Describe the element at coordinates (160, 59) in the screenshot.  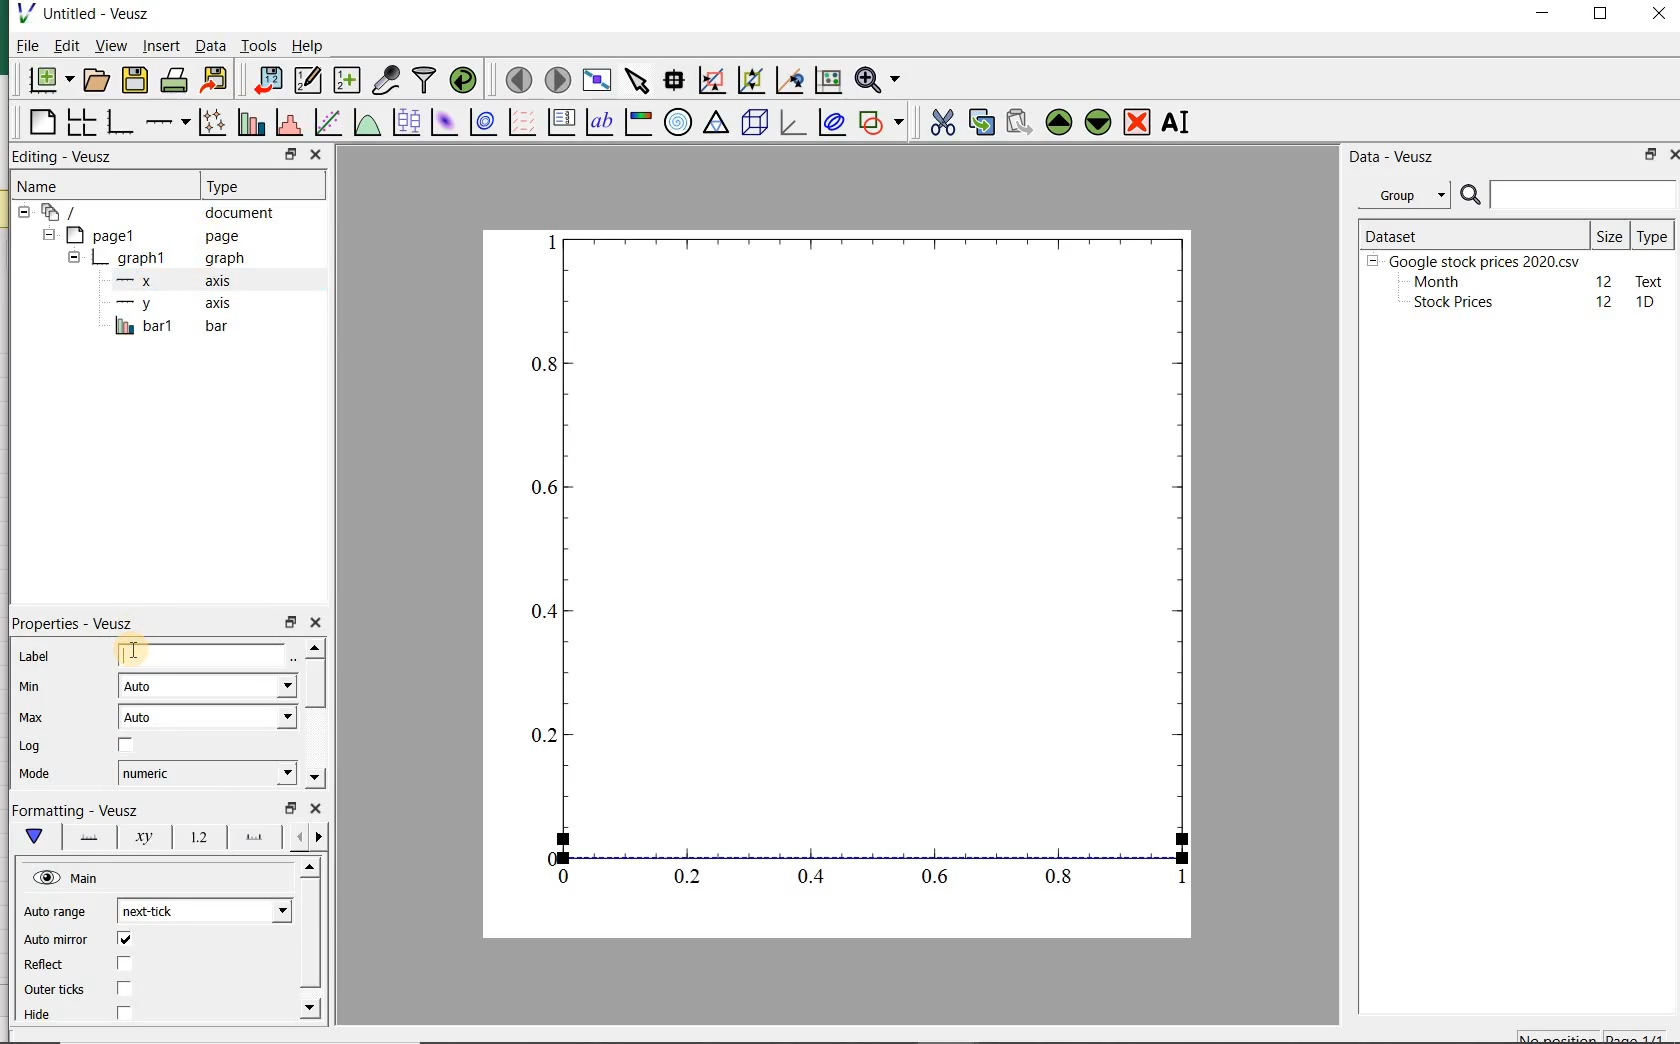
I see `cursor` at that location.